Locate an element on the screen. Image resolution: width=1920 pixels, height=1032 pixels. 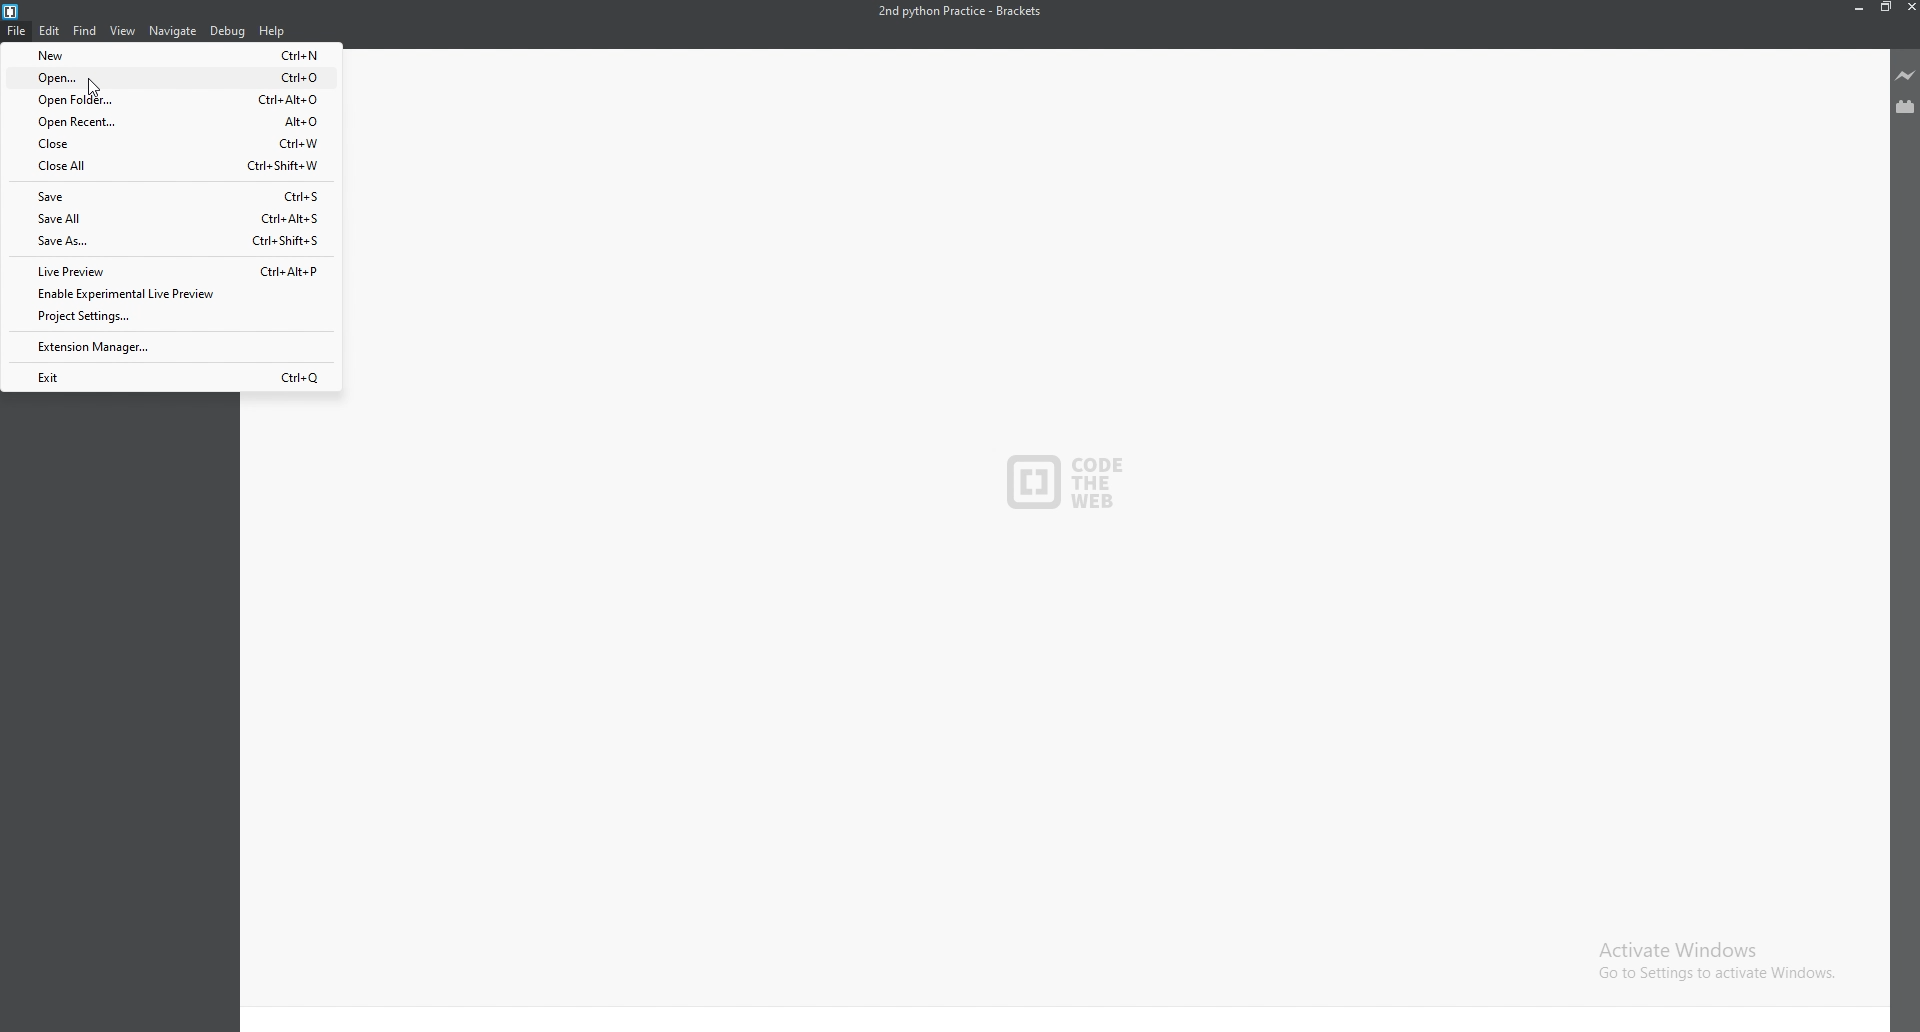
save as is located at coordinates (170, 240).